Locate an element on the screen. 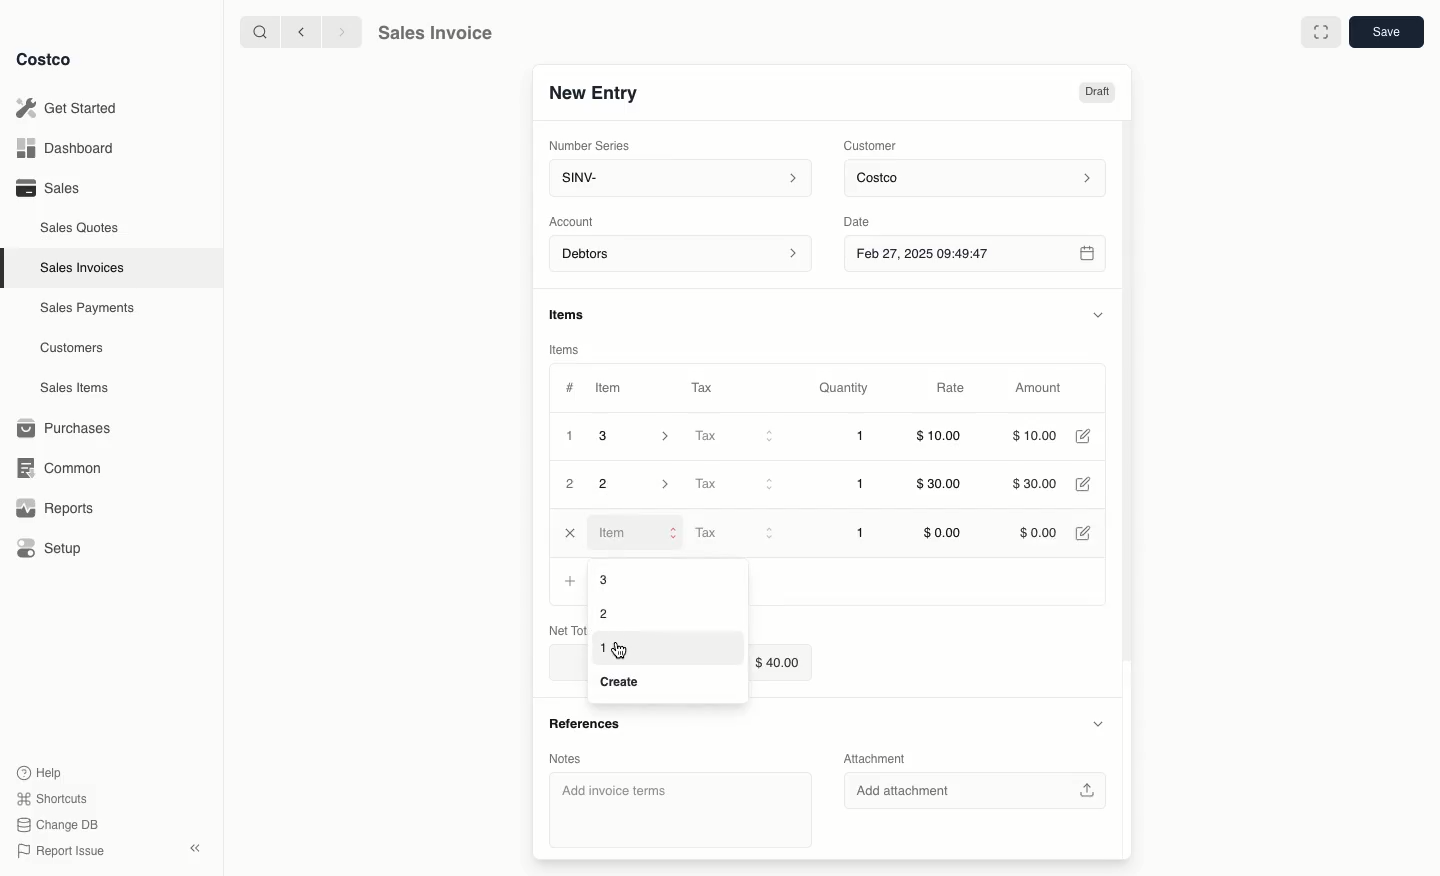 The width and height of the screenshot is (1440, 876). 1 is located at coordinates (862, 438).